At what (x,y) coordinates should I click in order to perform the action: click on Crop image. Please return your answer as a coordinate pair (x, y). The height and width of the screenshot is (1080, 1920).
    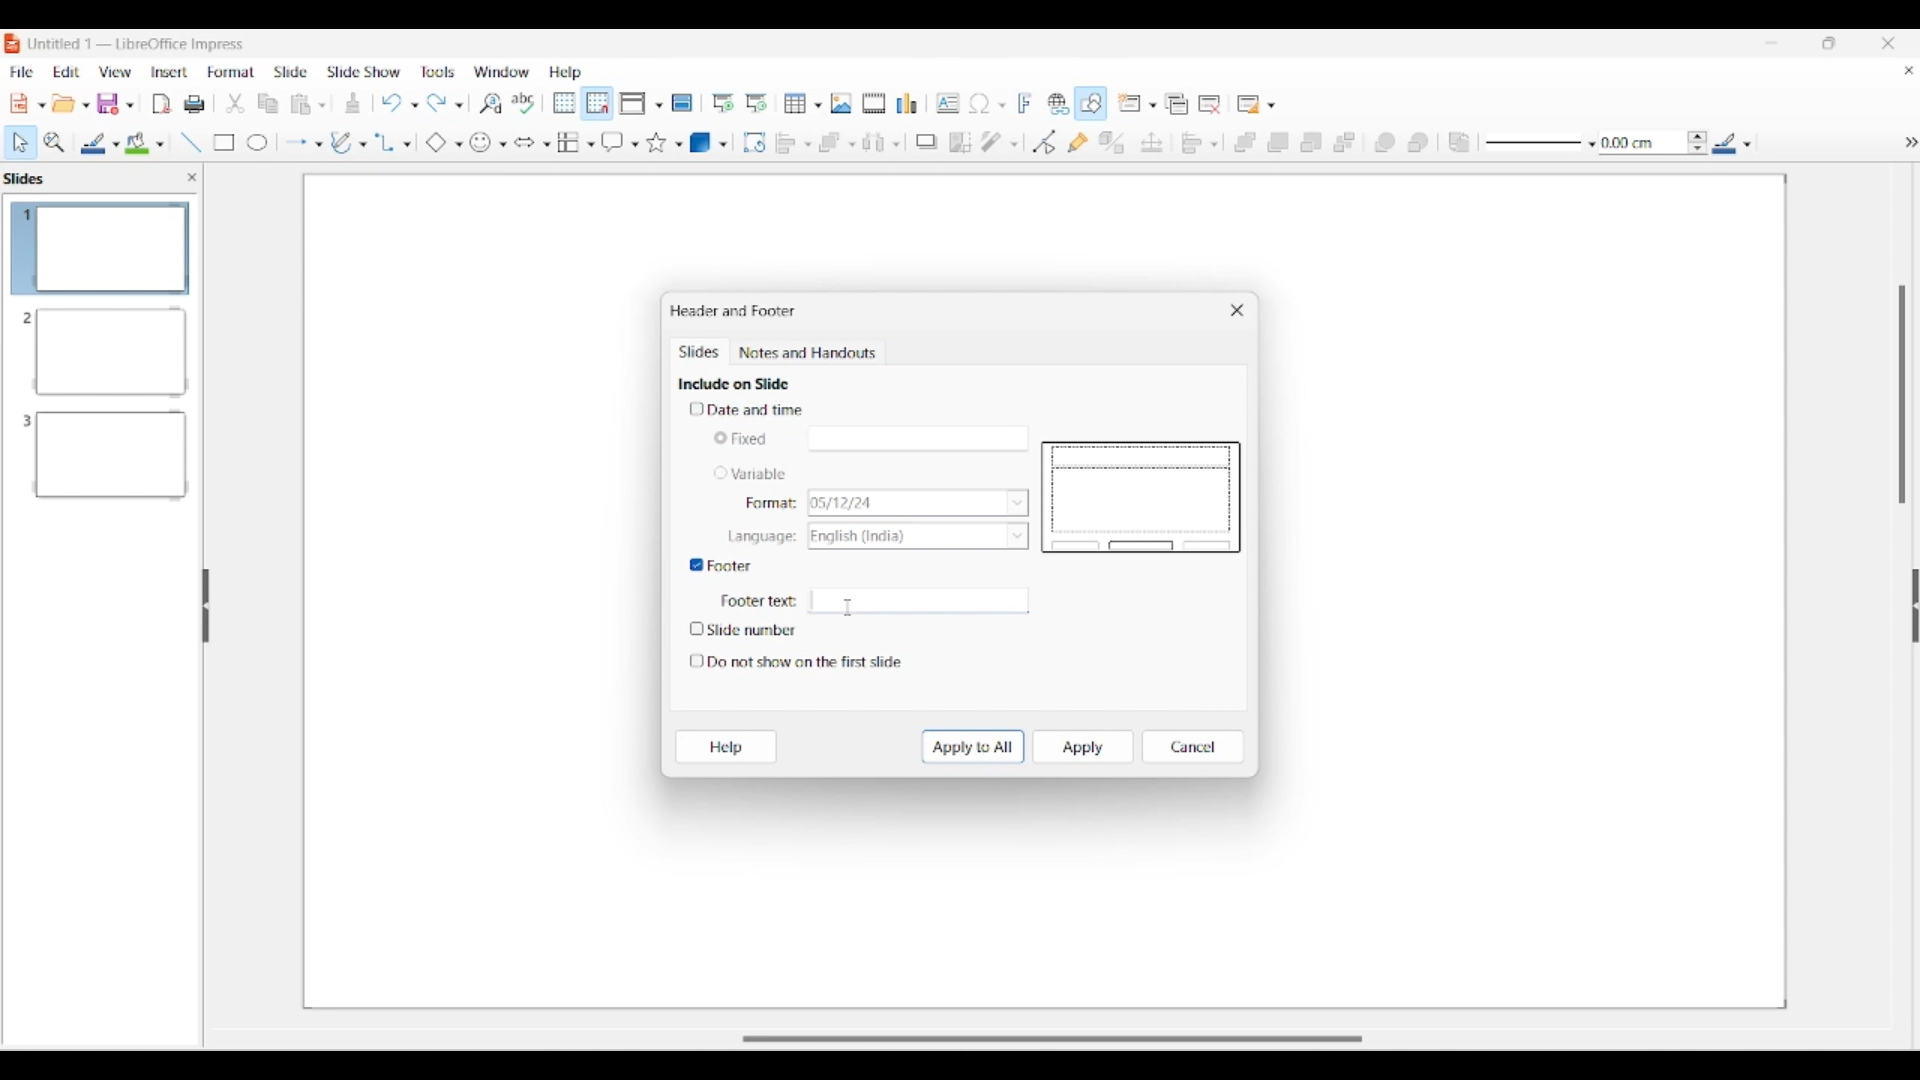
    Looking at the image, I should click on (961, 143).